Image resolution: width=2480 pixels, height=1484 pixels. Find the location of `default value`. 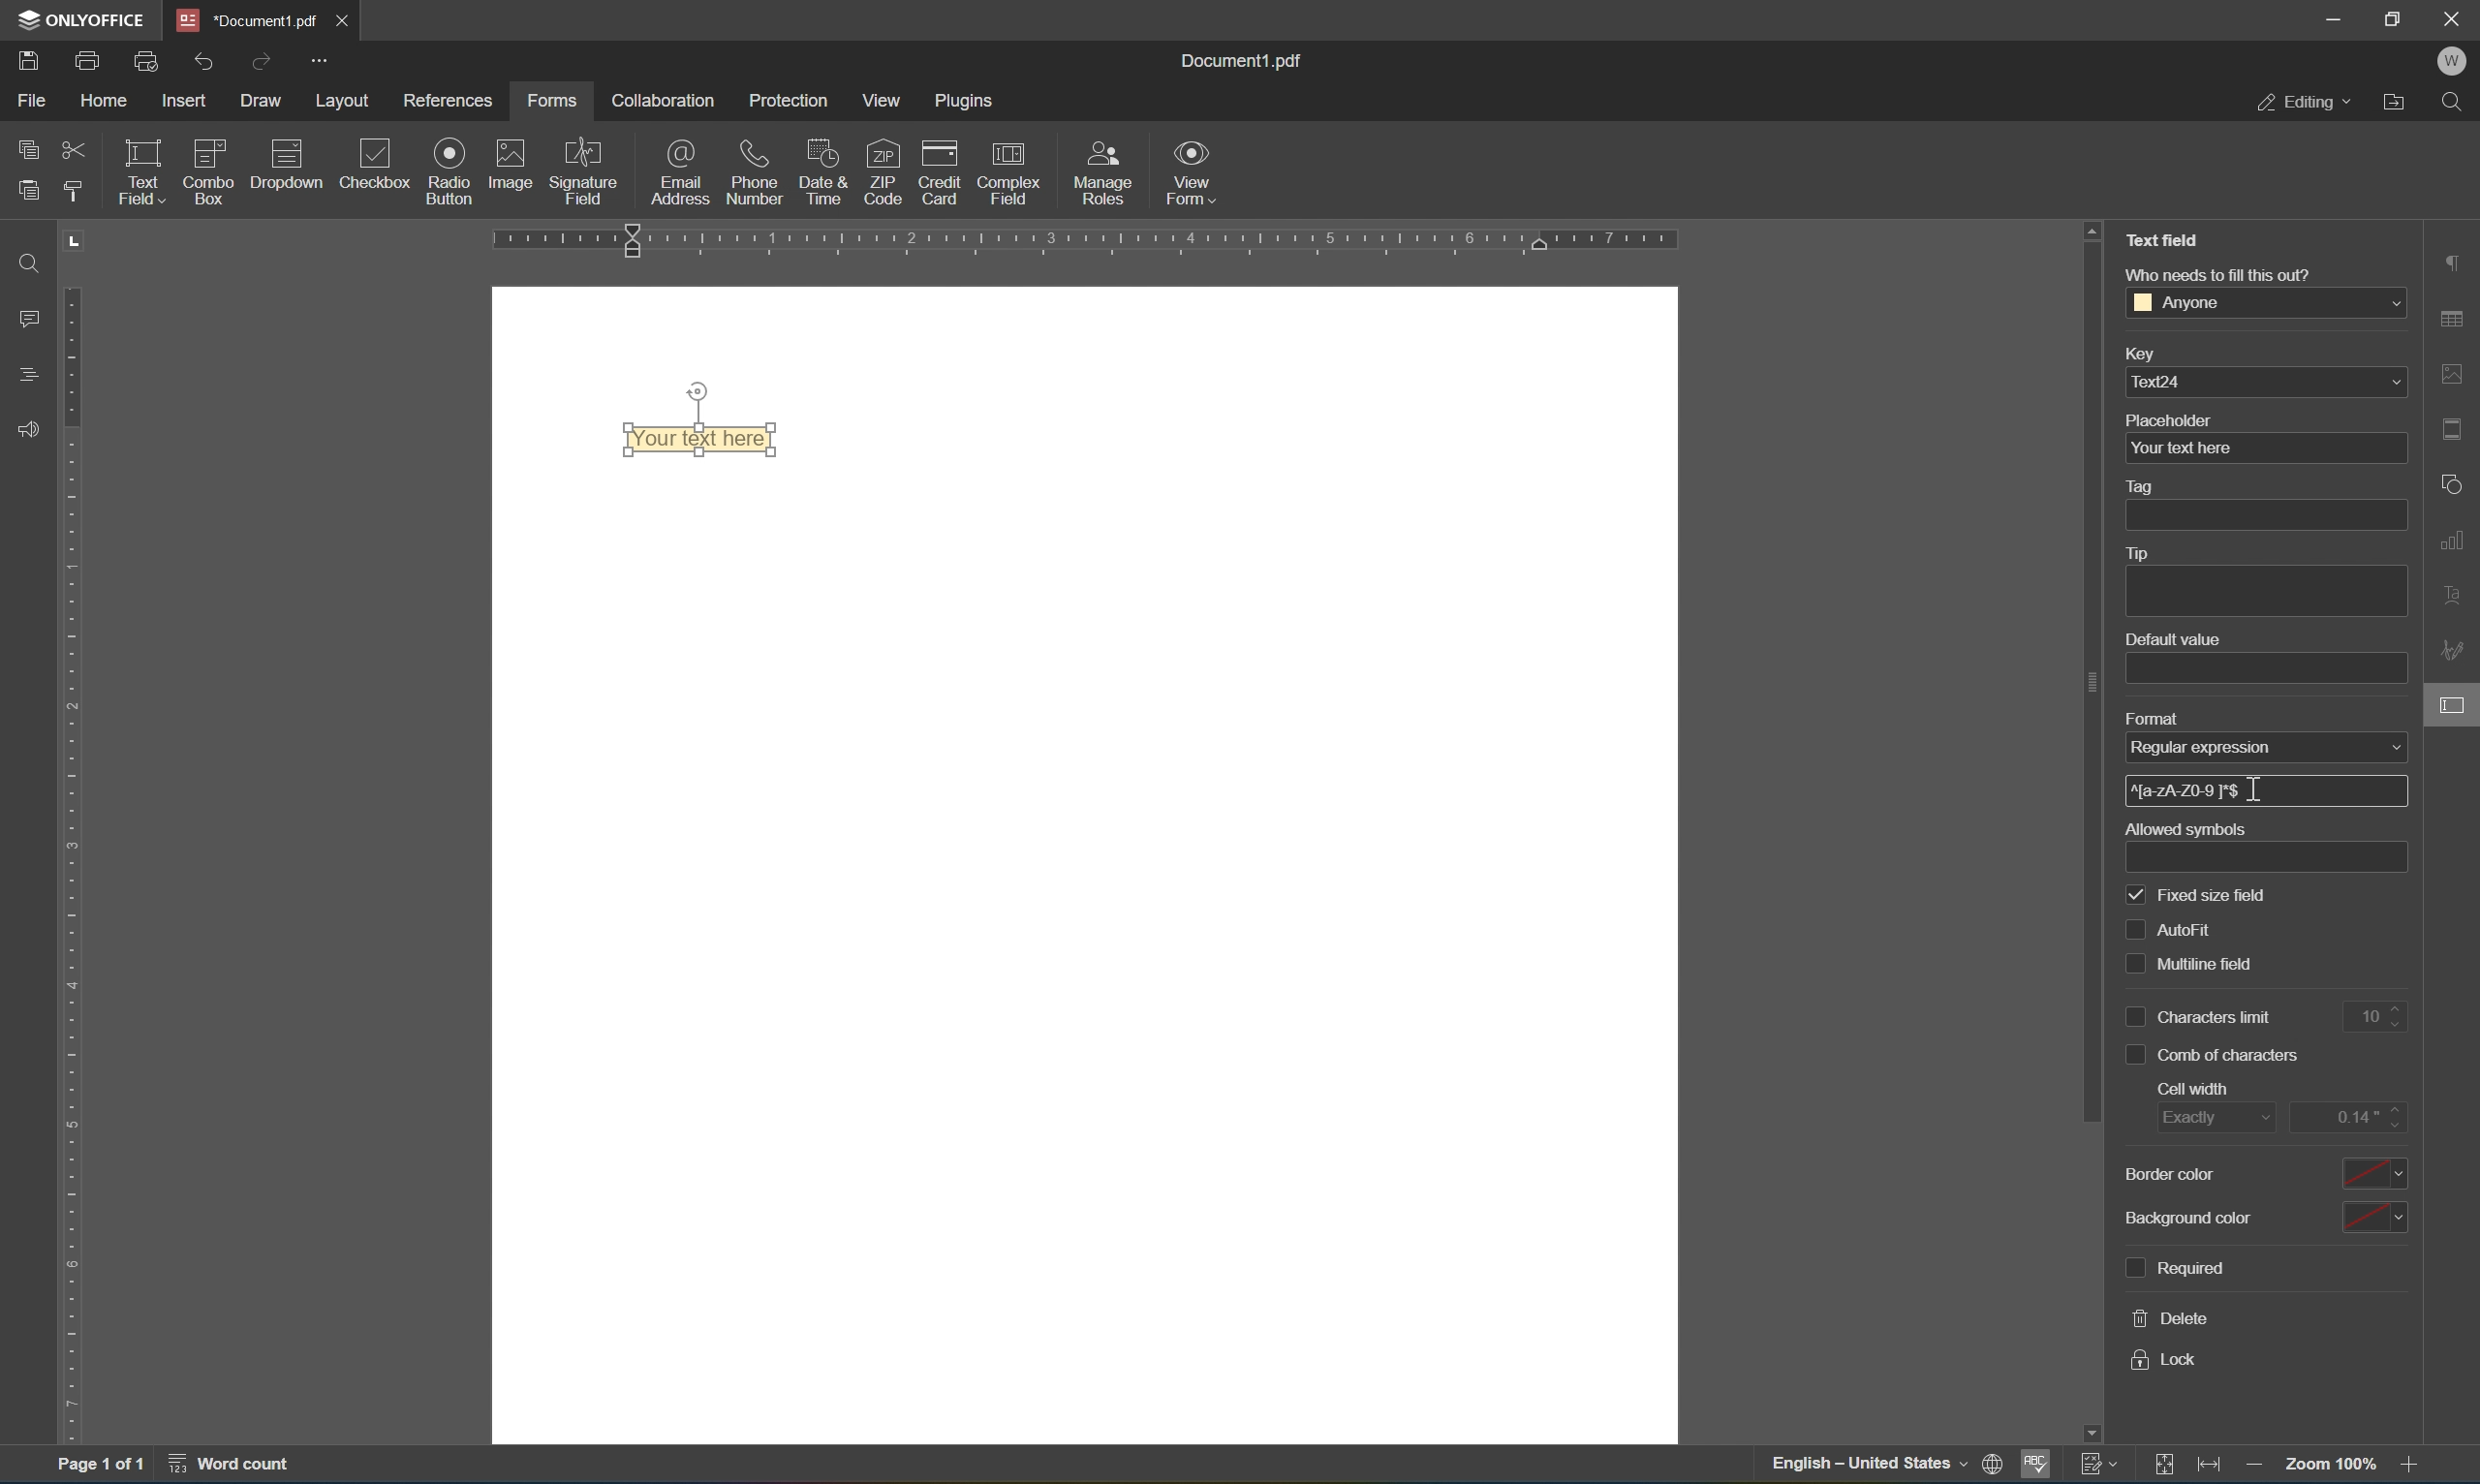

default value is located at coordinates (2172, 640).